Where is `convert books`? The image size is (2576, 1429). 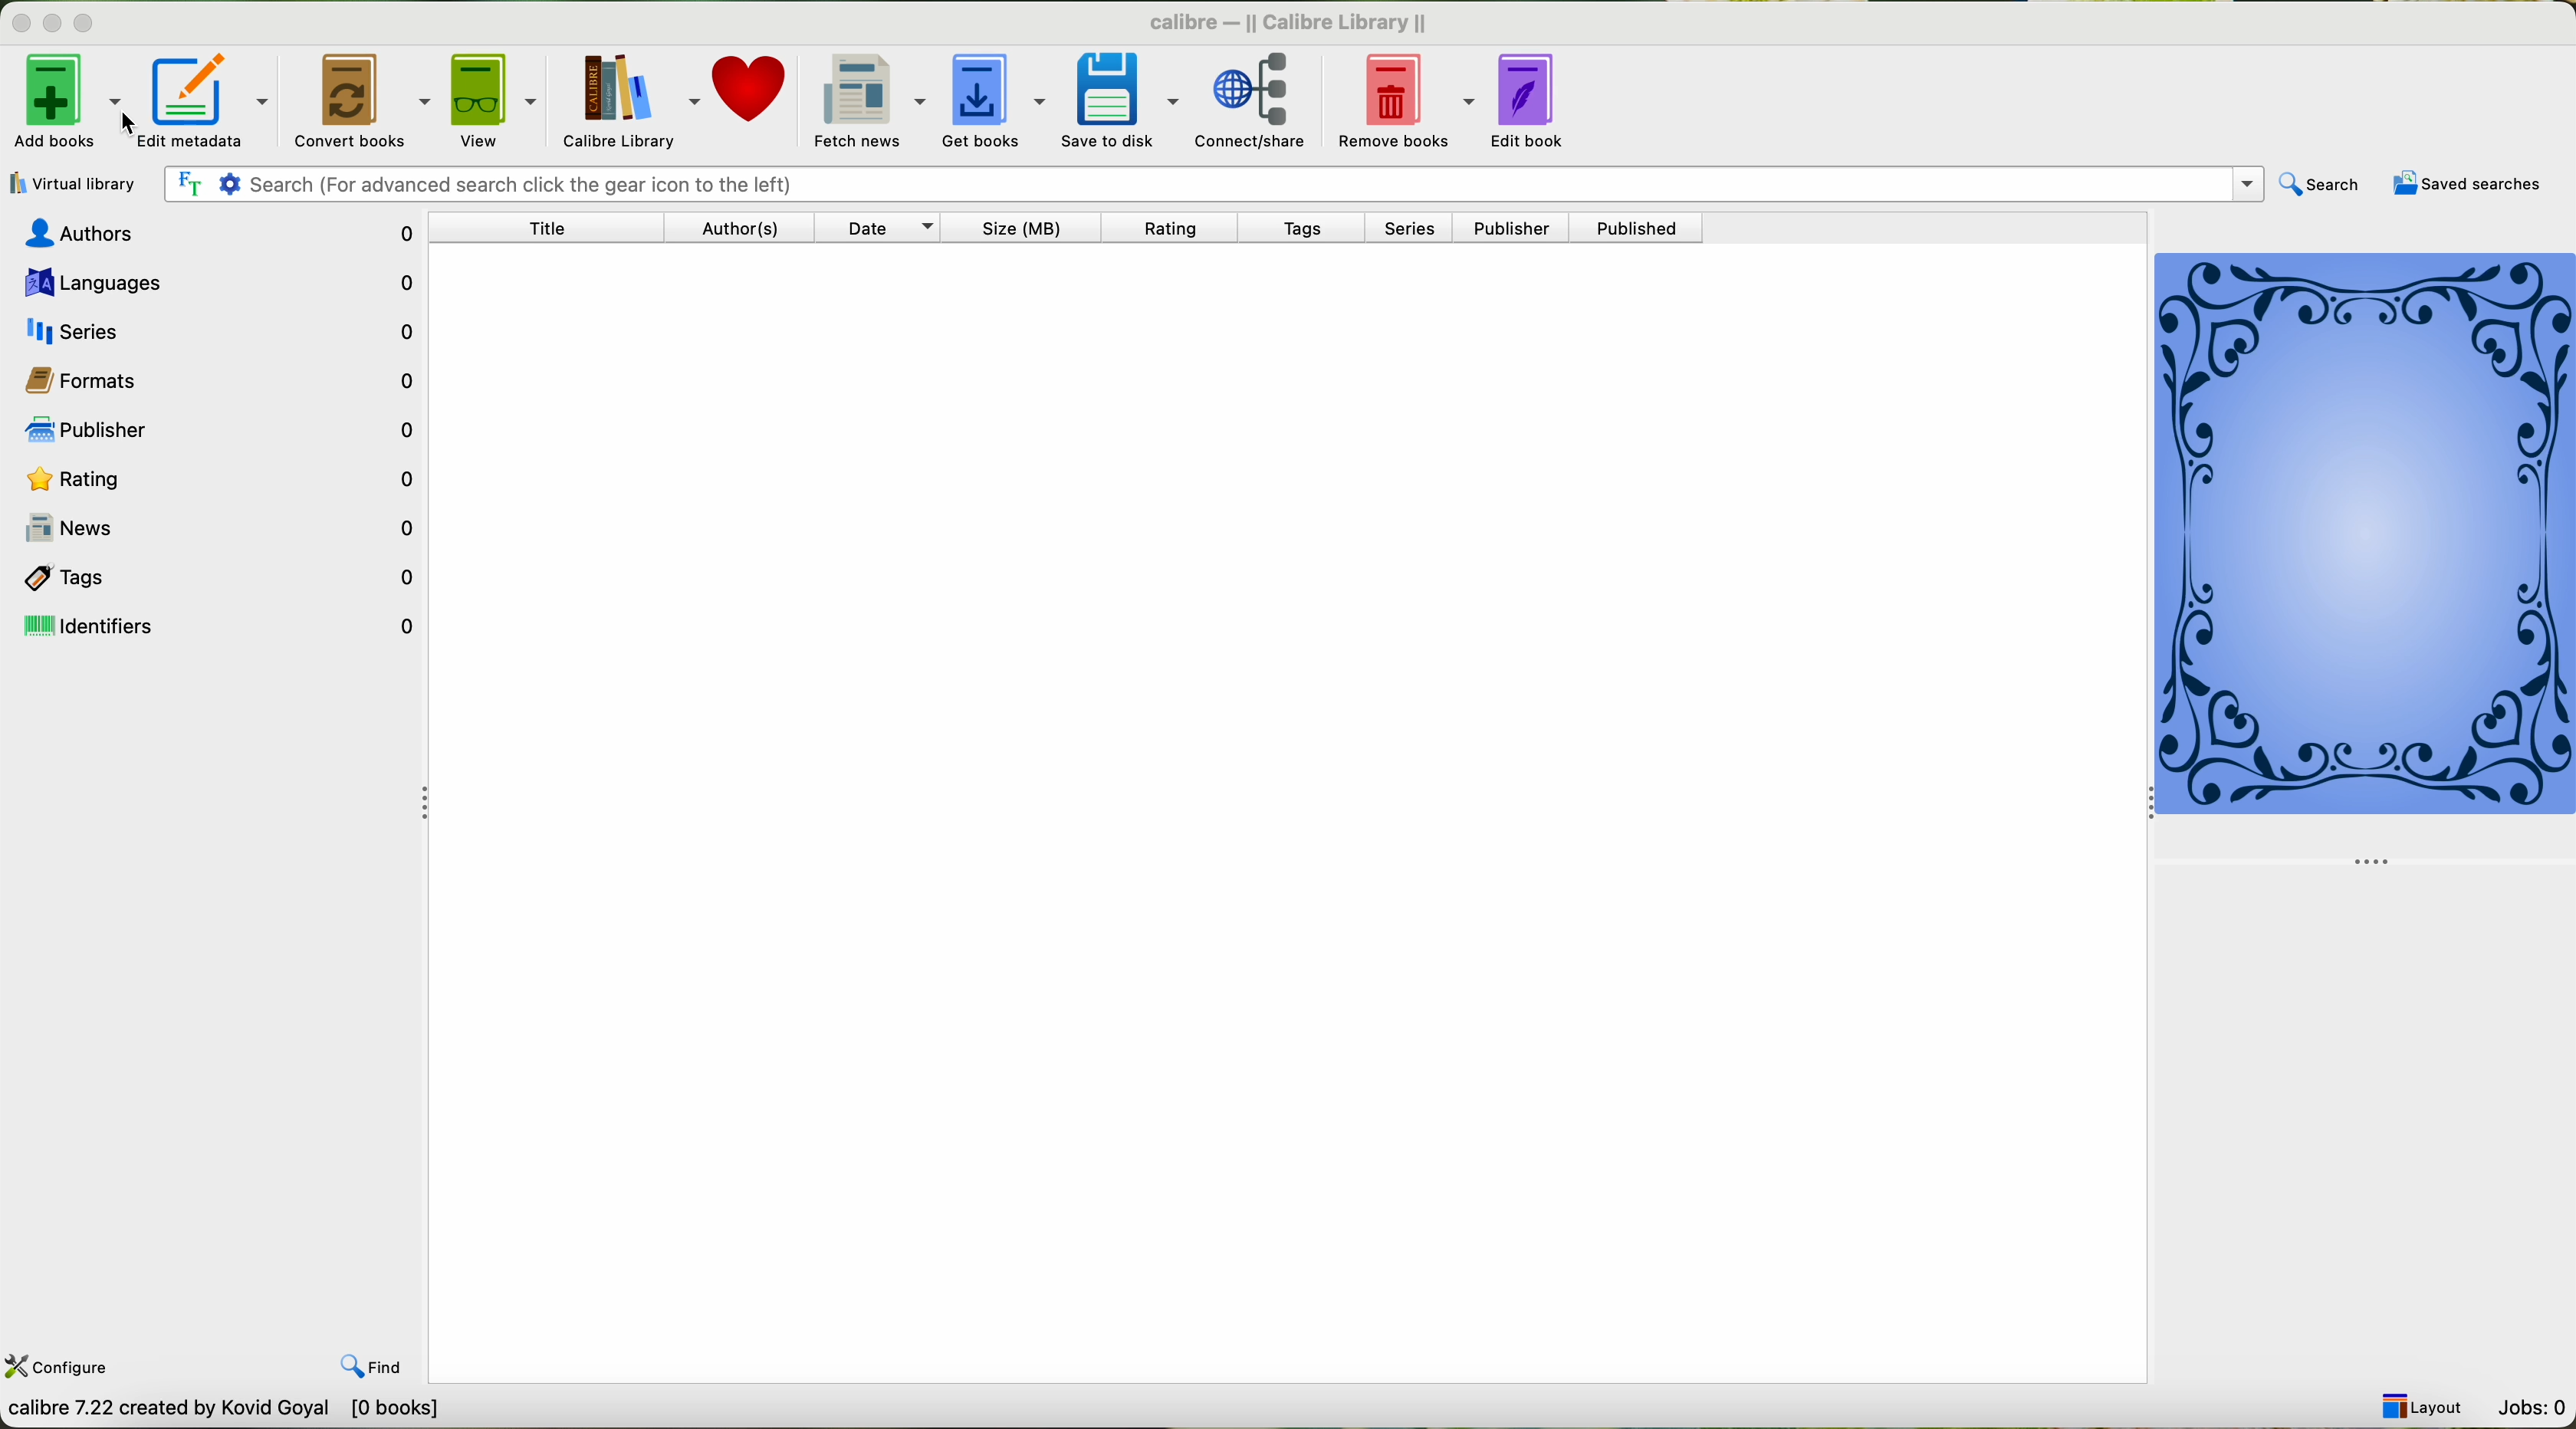 convert books is located at coordinates (360, 102).